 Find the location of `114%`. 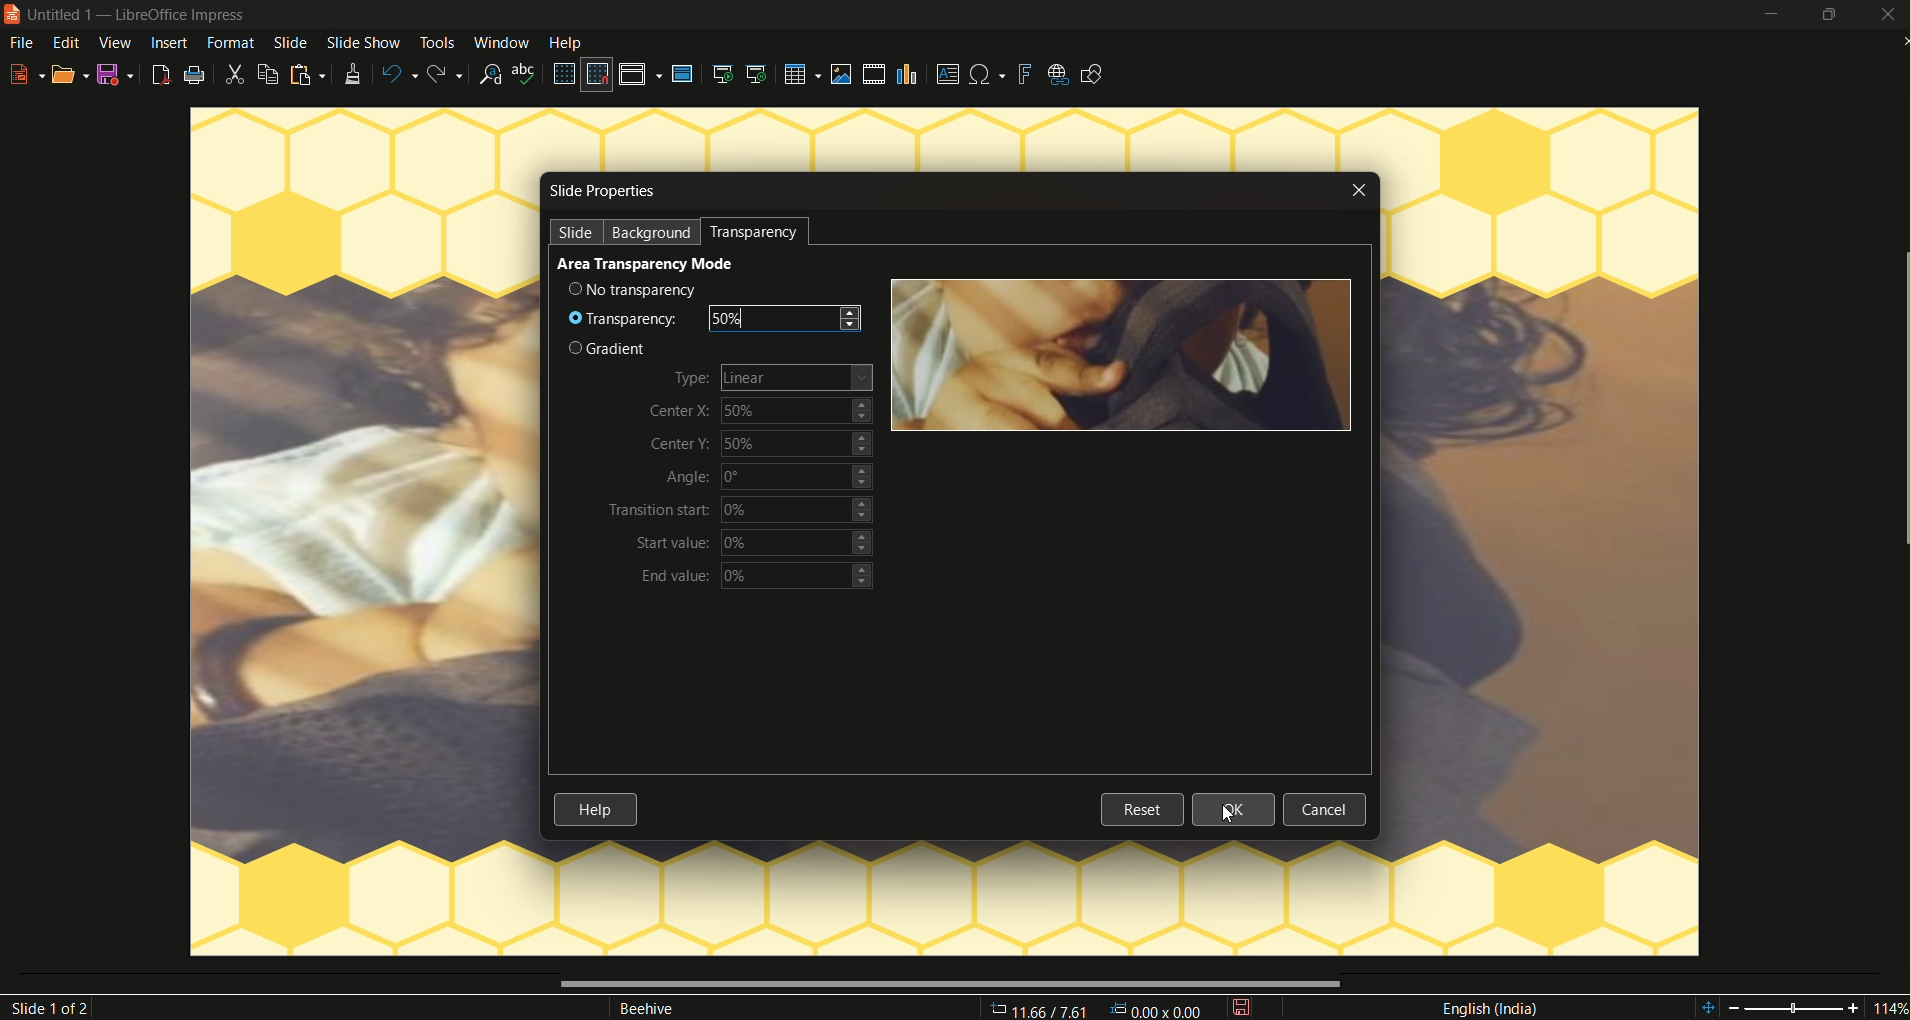

114% is located at coordinates (1801, 1005).